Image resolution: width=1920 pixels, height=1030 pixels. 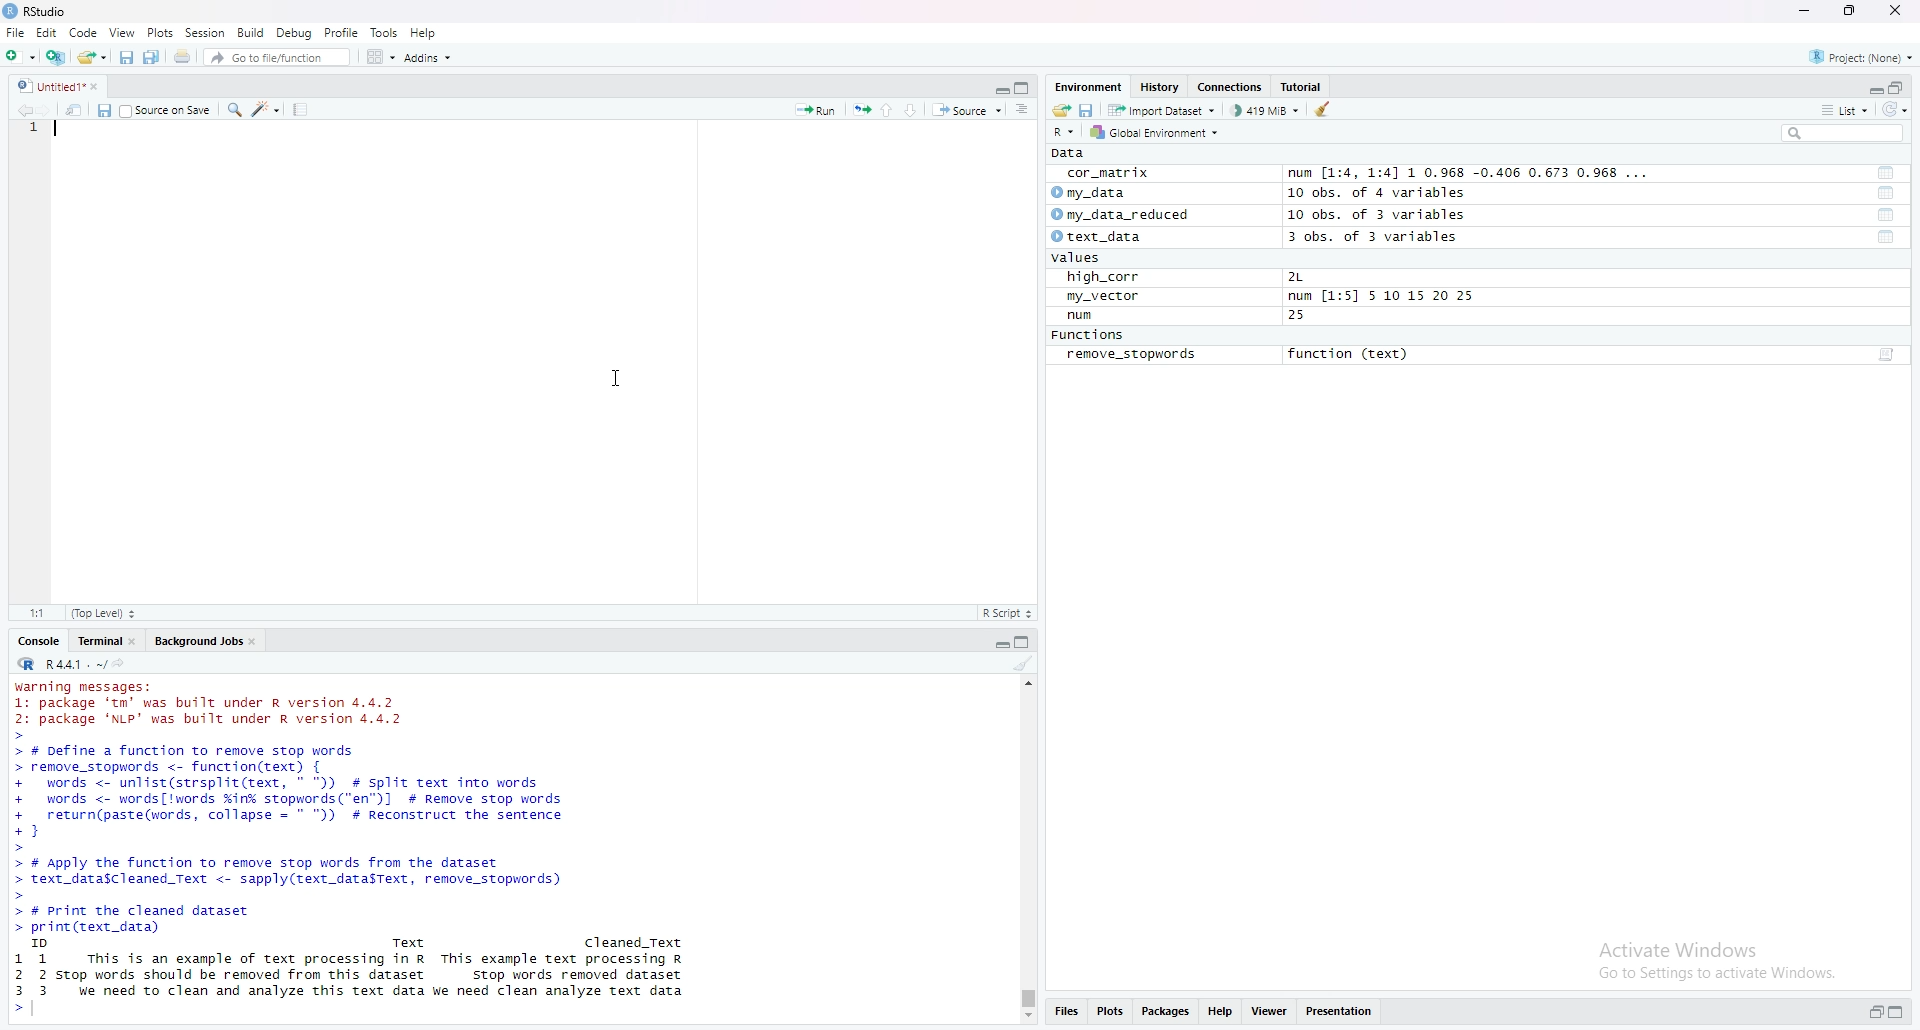 What do you see at coordinates (103, 613) in the screenshot?
I see `(Top Level)` at bounding box center [103, 613].